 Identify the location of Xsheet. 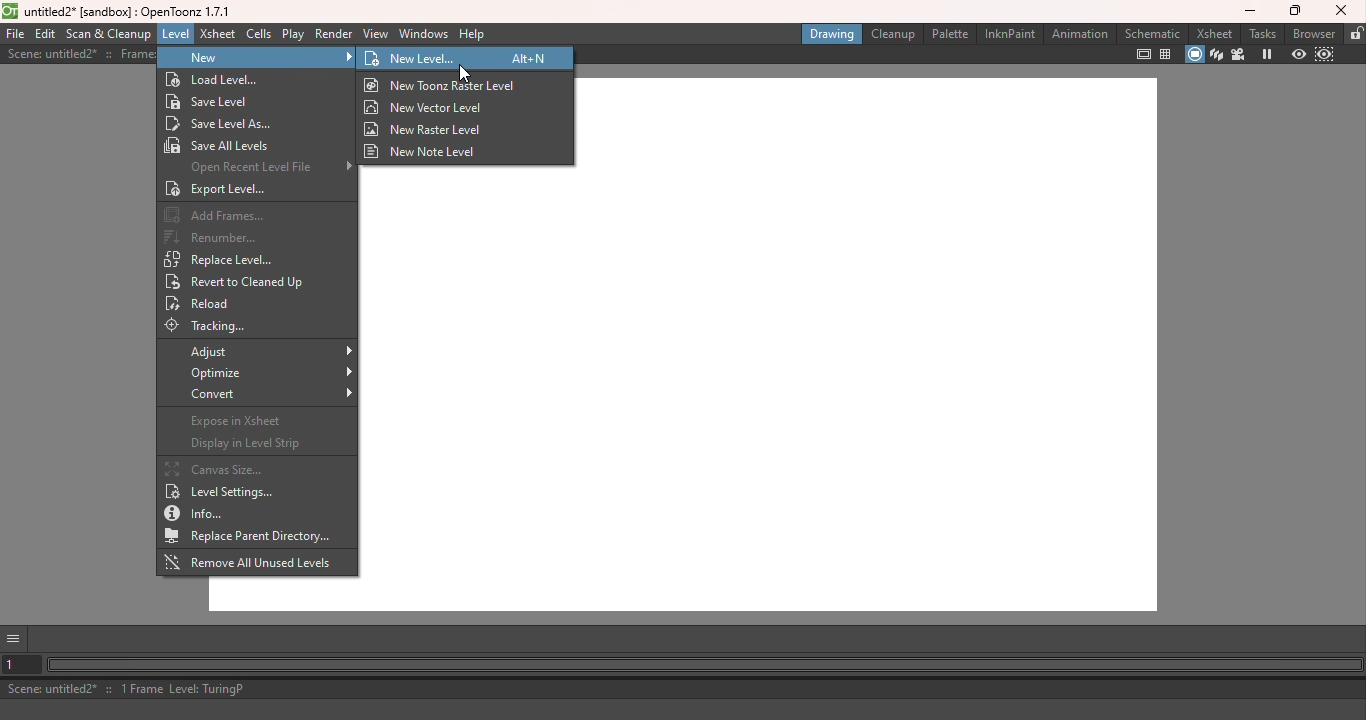
(1216, 31).